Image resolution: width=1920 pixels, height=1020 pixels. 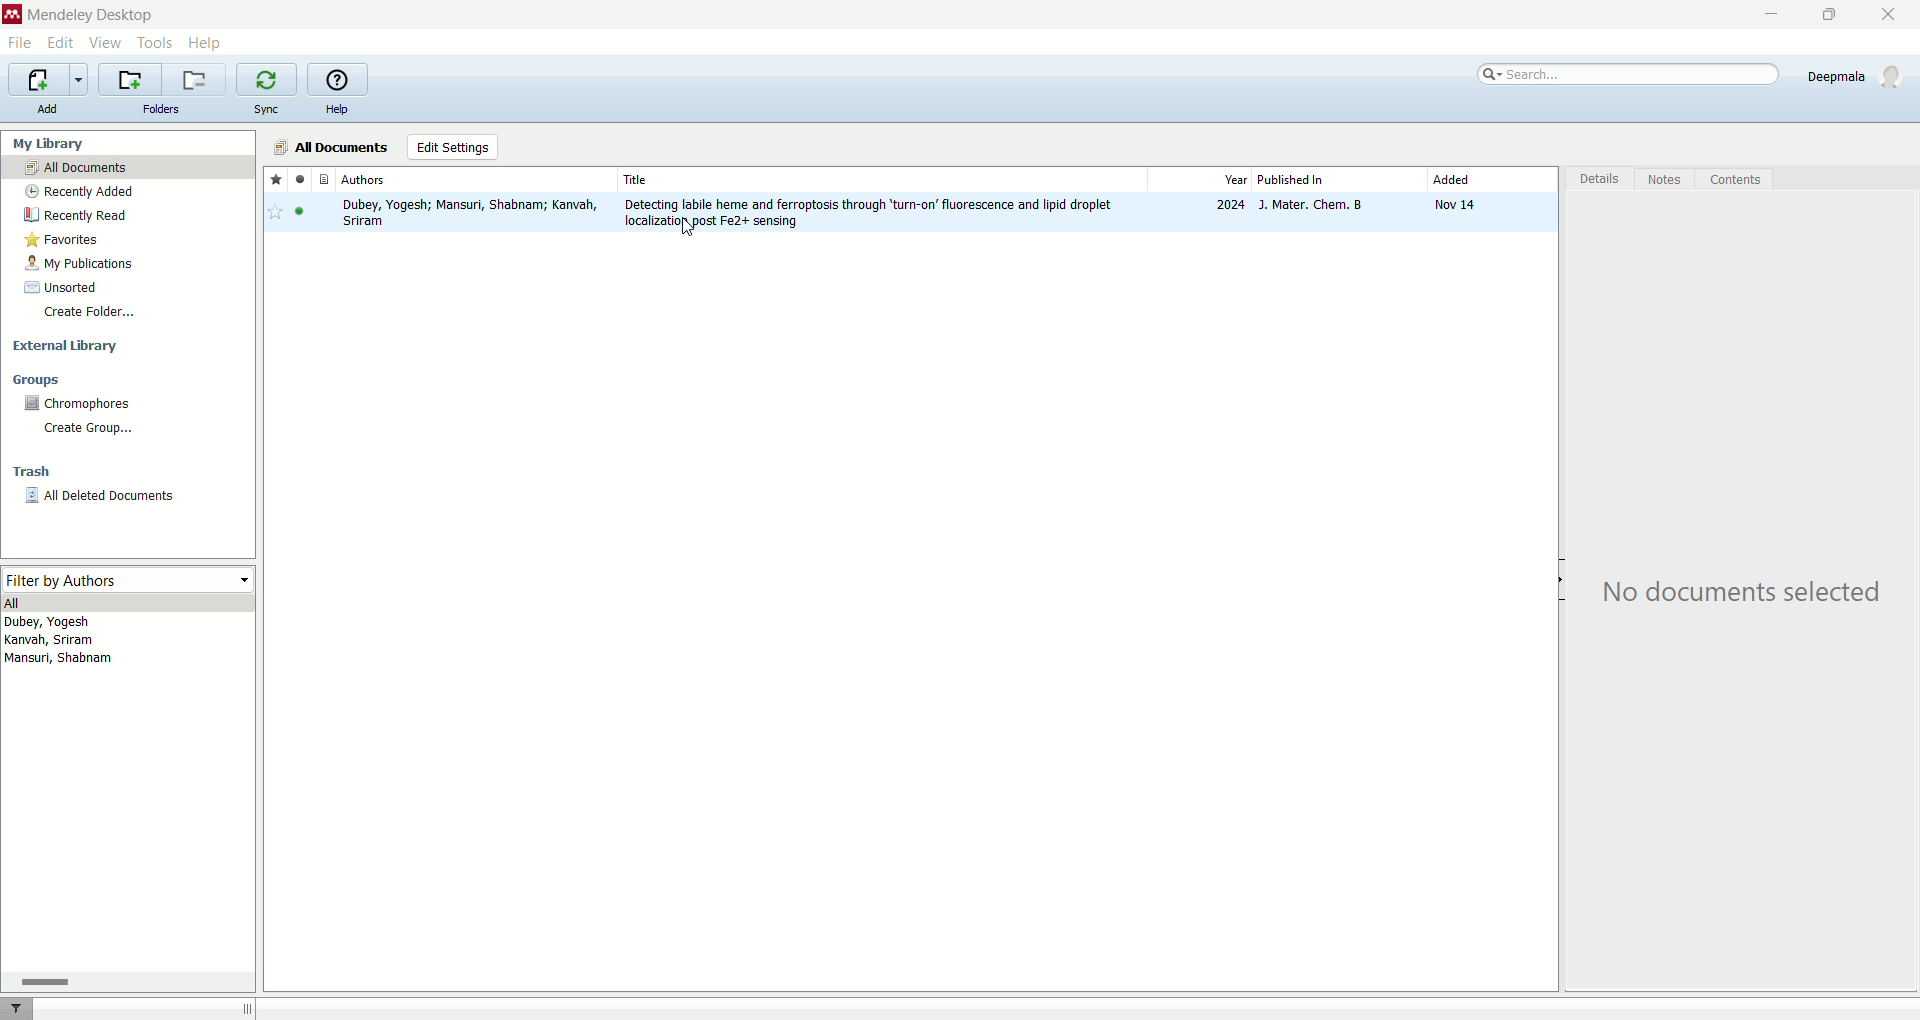 What do you see at coordinates (336, 79) in the screenshot?
I see `help guide for mendeley` at bounding box center [336, 79].